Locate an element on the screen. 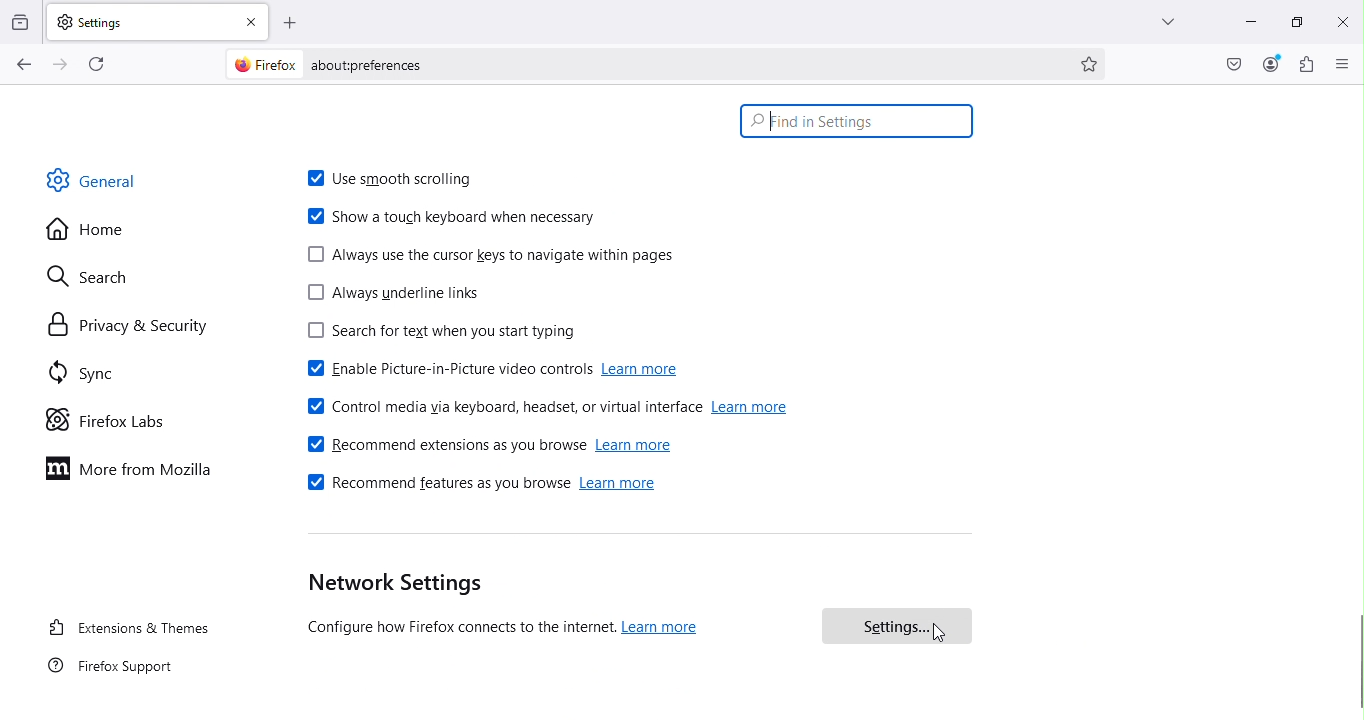 This screenshot has width=1364, height=720. Reload current page is located at coordinates (99, 62).